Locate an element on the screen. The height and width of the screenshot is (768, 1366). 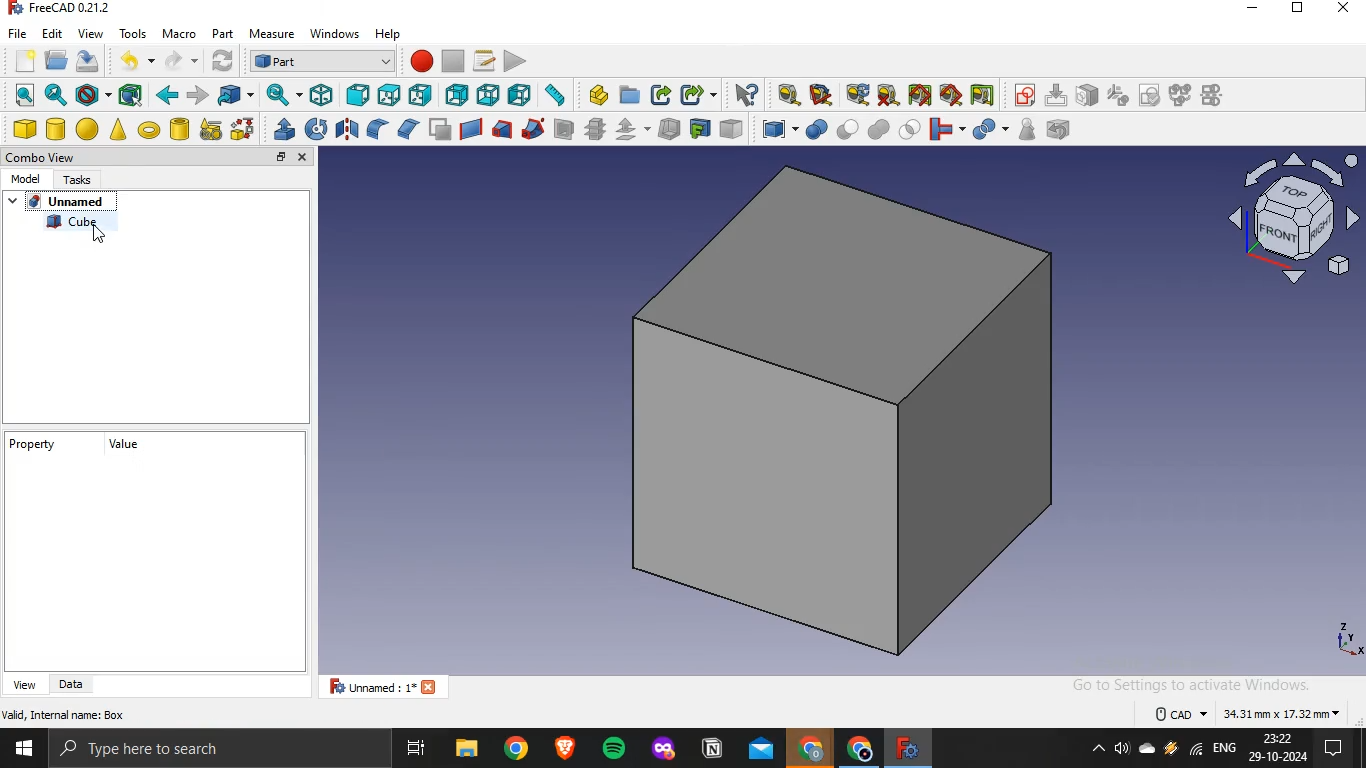
unnamed is located at coordinates (389, 686).